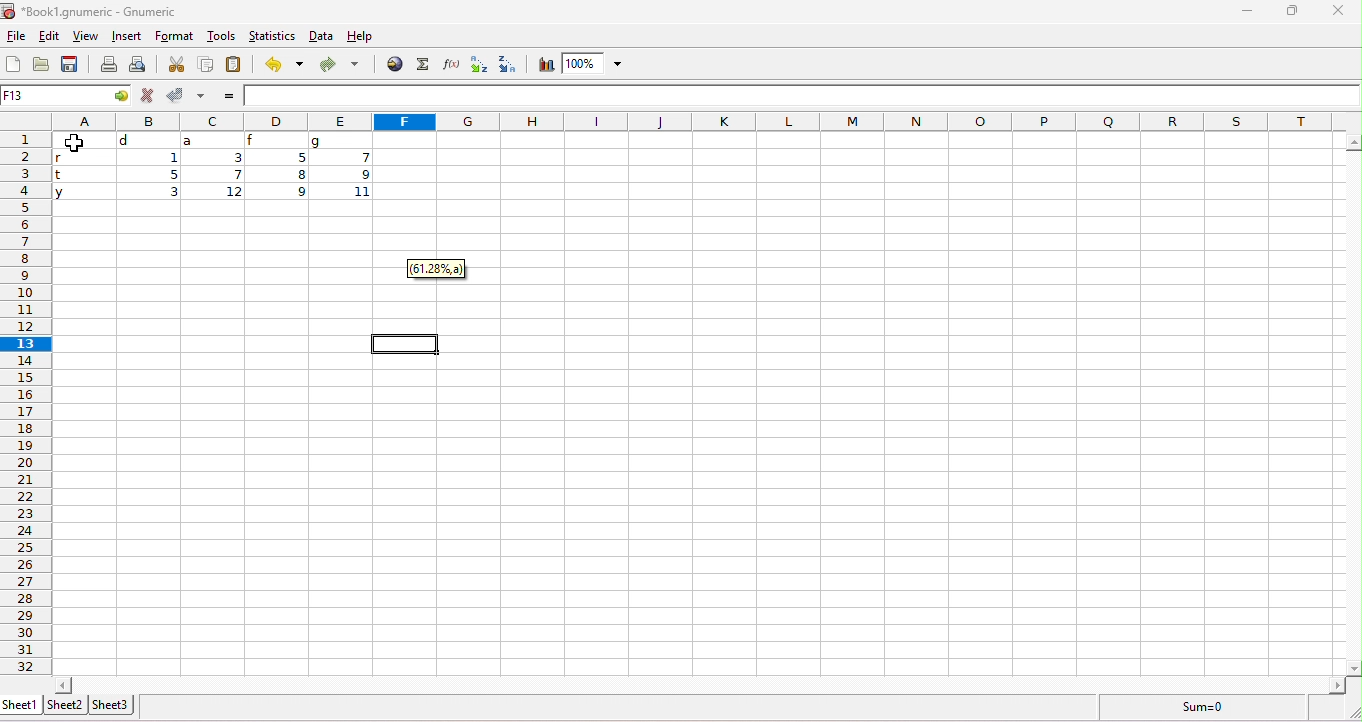  I want to click on copy, so click(203, 64).